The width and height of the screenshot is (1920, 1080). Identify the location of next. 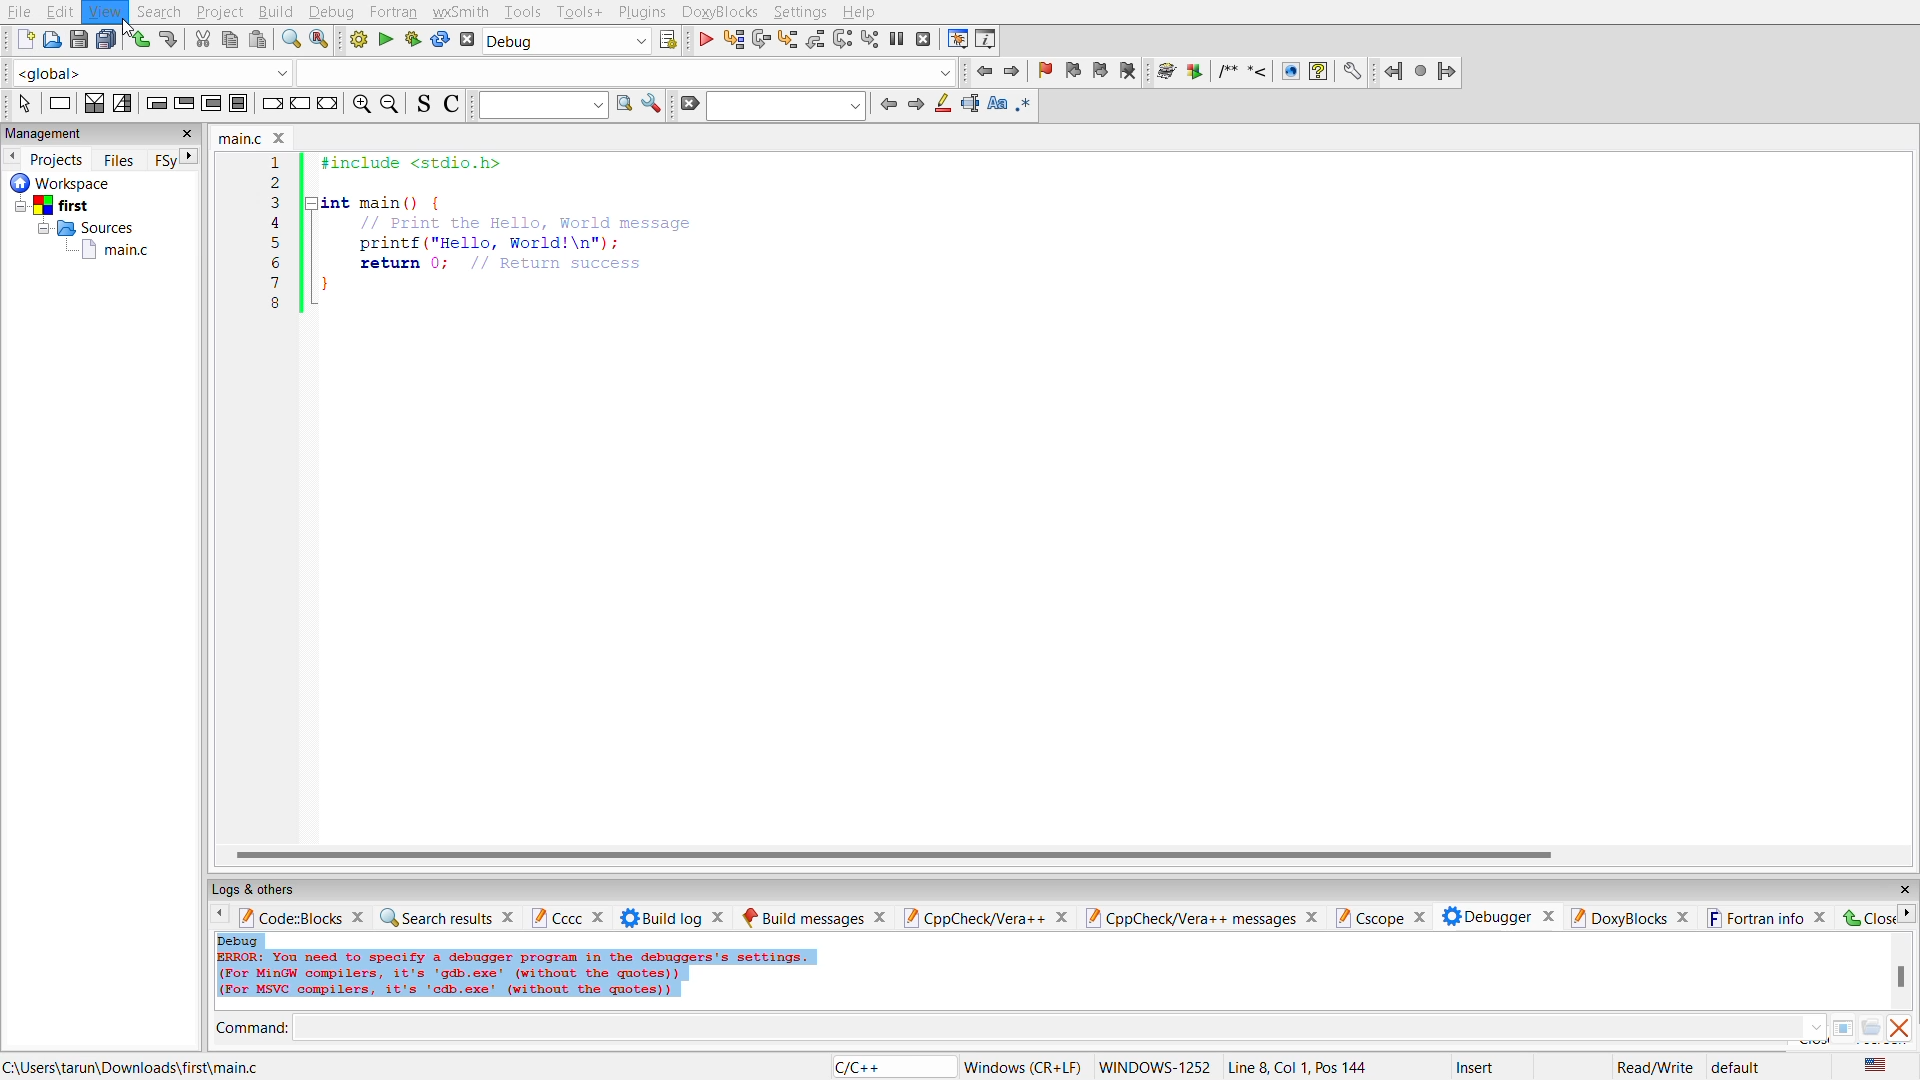
(917, 105).